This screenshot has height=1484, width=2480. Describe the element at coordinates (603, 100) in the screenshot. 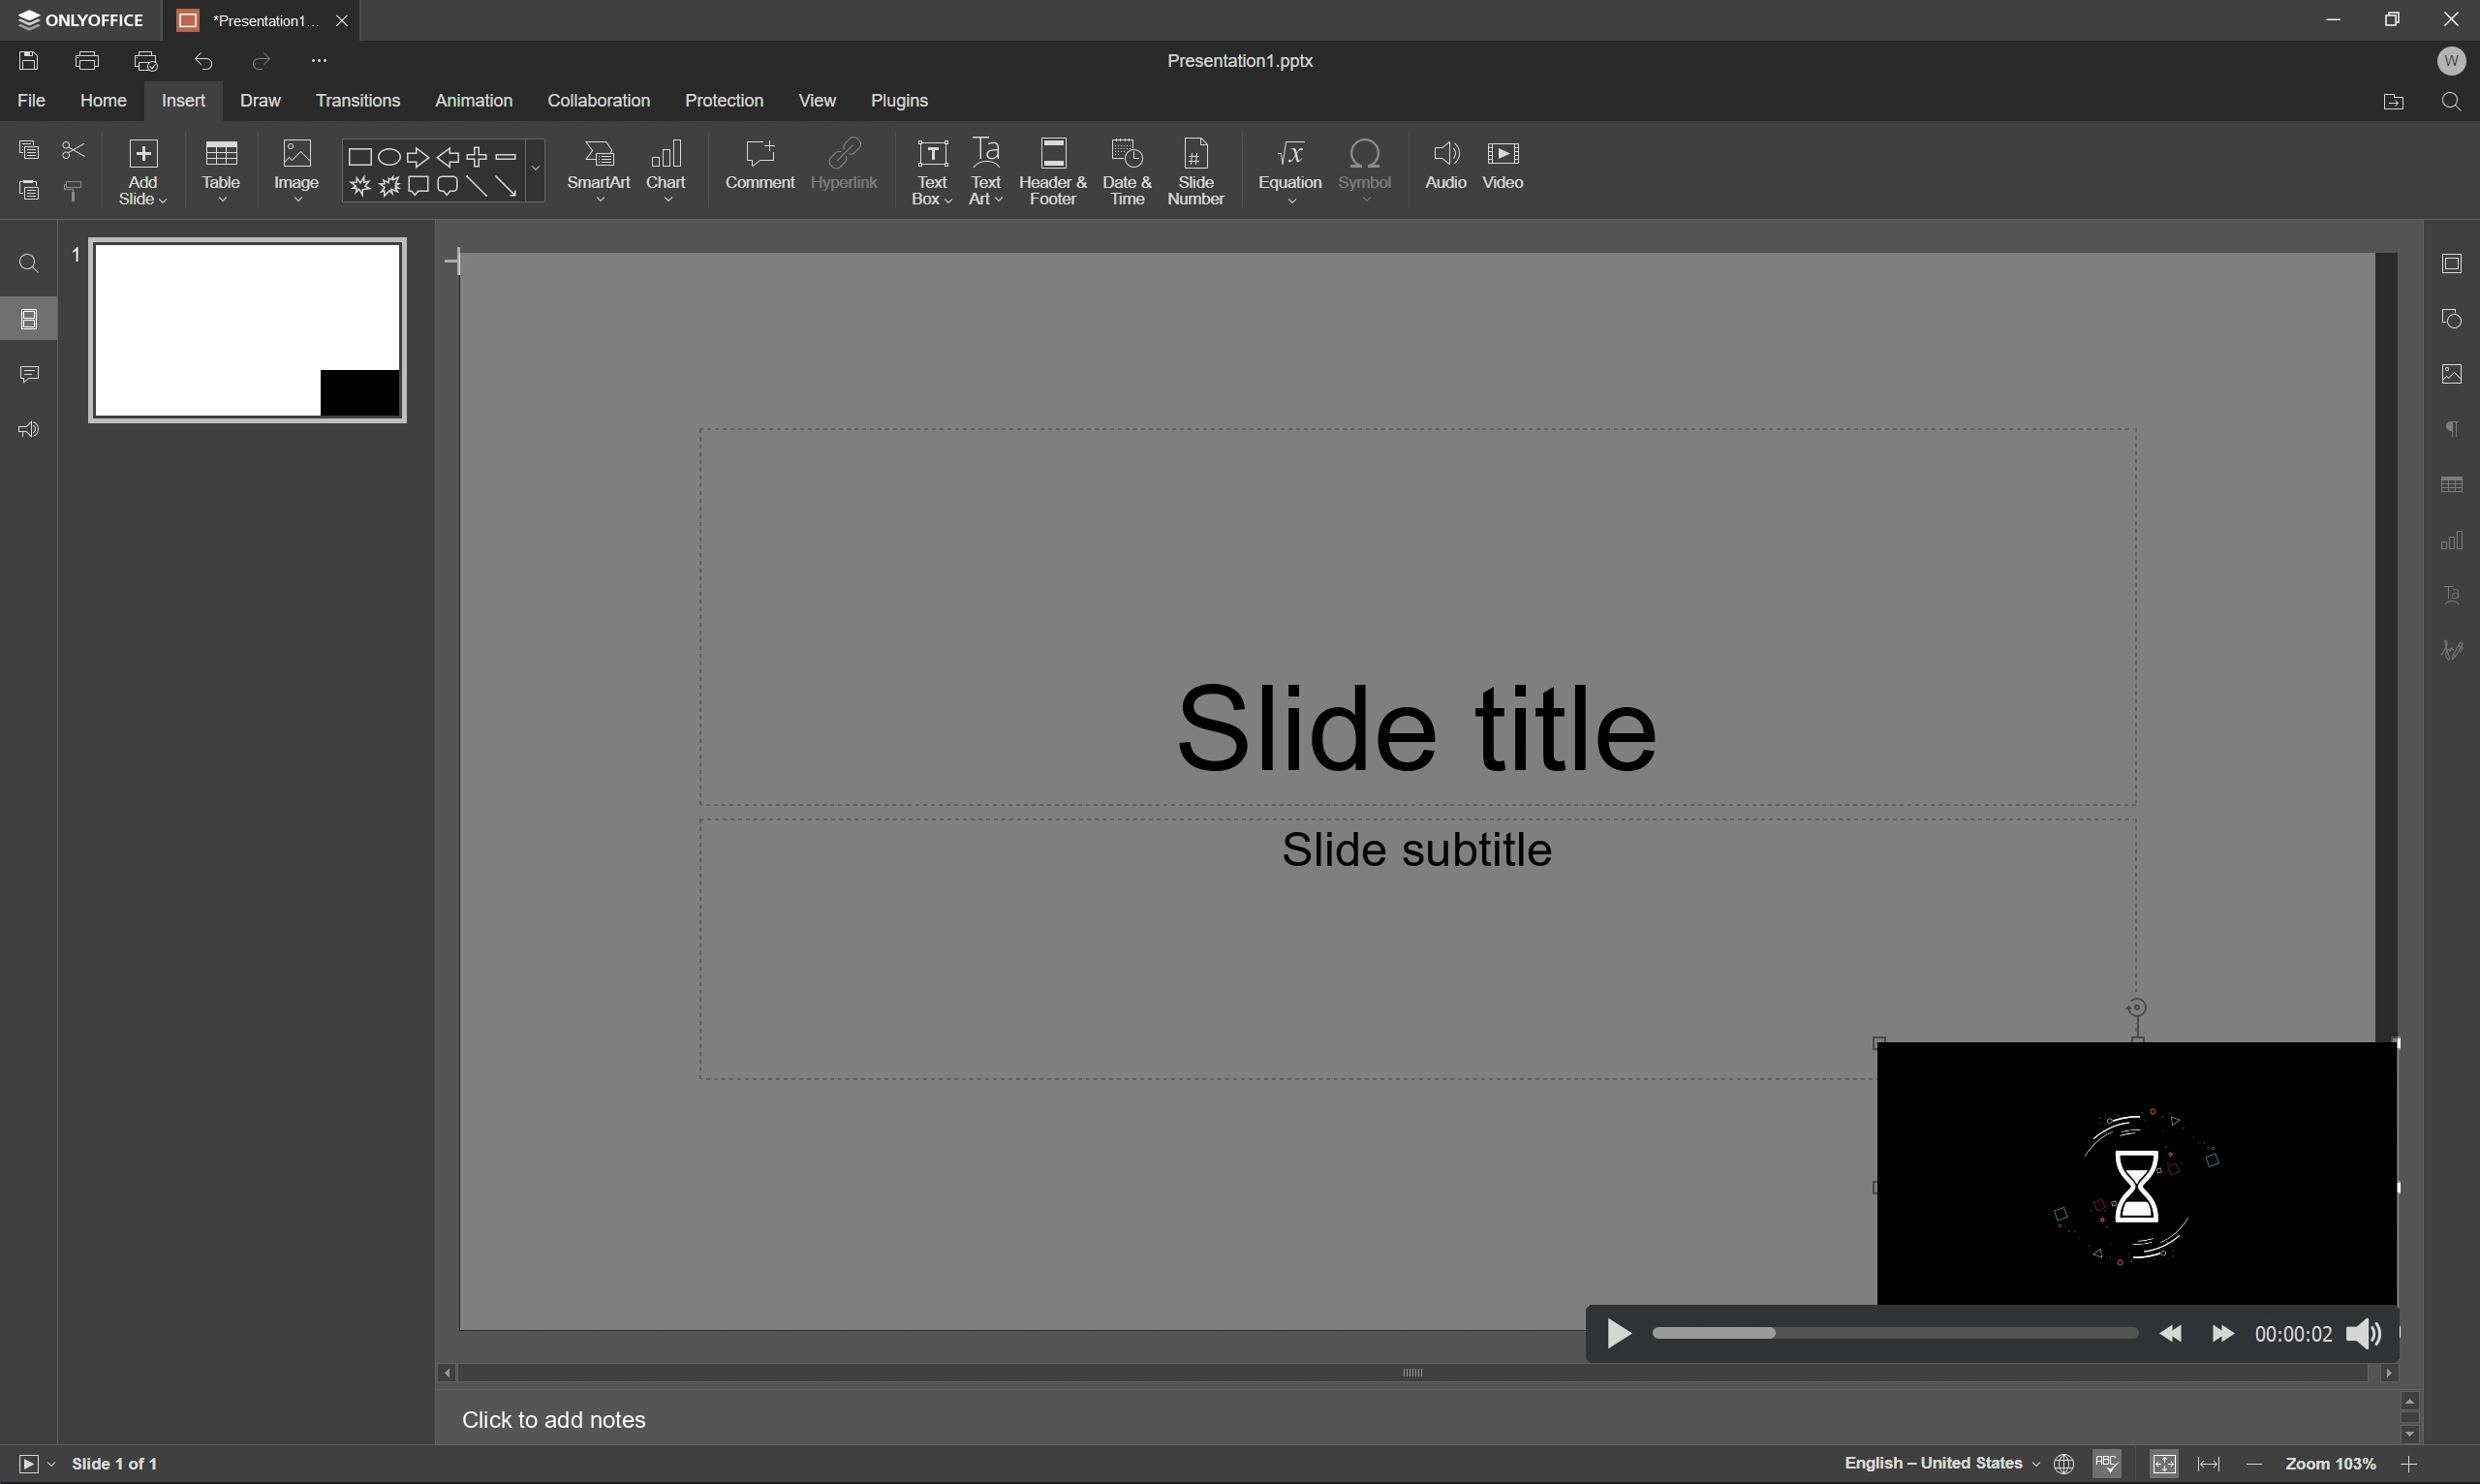

I see `collaboration` at that location.